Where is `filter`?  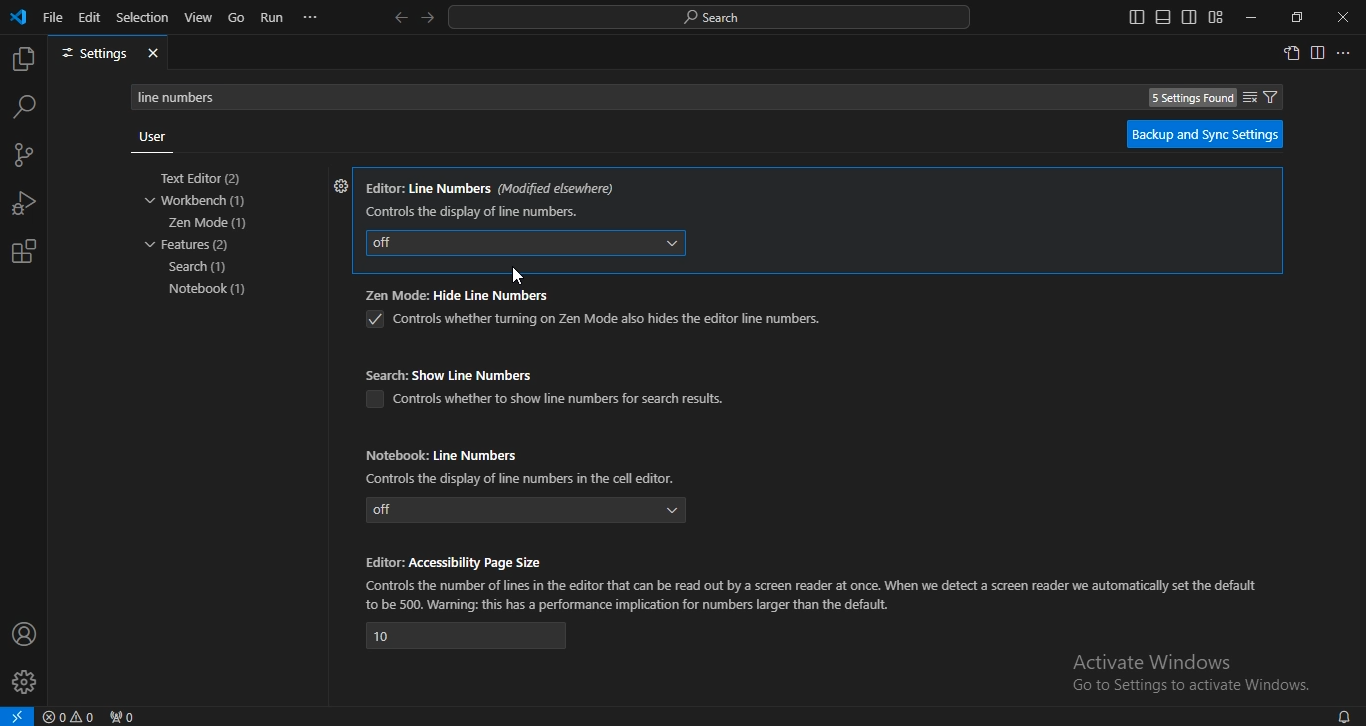 filter is located at coordinates (1261, 97).